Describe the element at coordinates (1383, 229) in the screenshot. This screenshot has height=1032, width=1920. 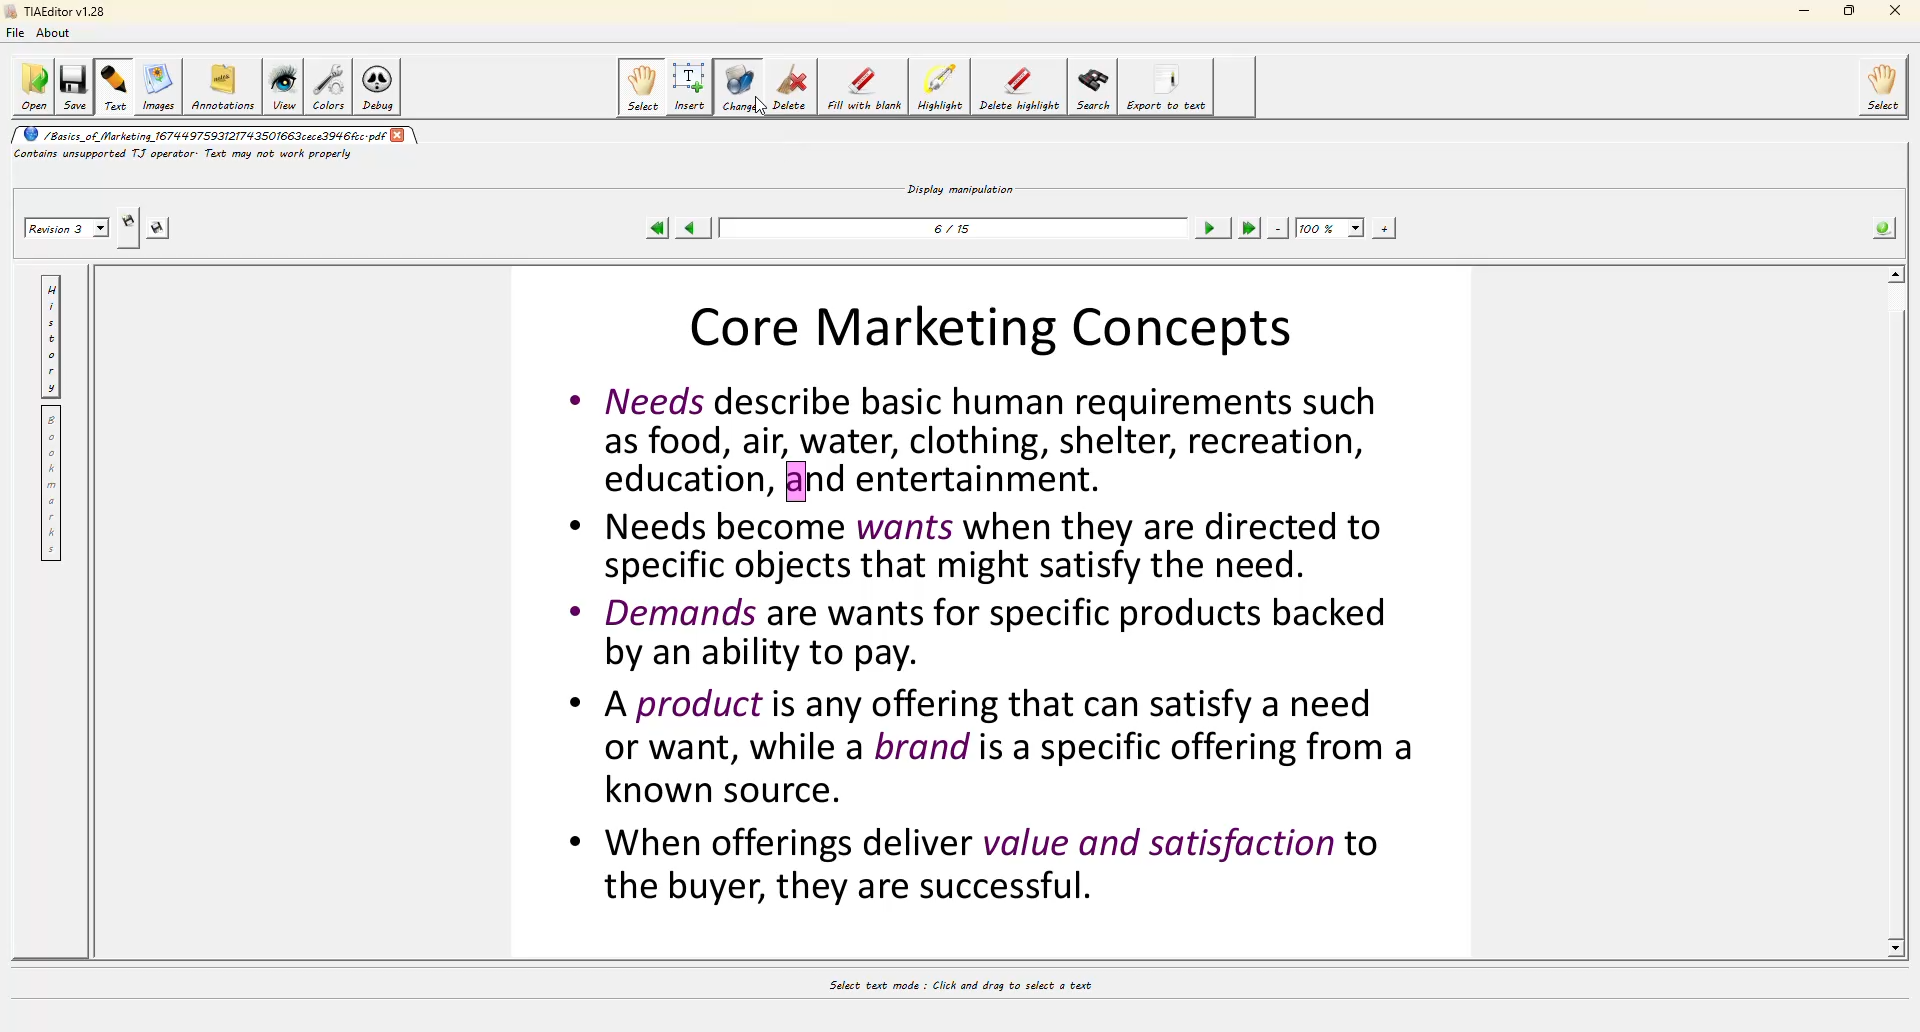
I see `zoom in` at that location.